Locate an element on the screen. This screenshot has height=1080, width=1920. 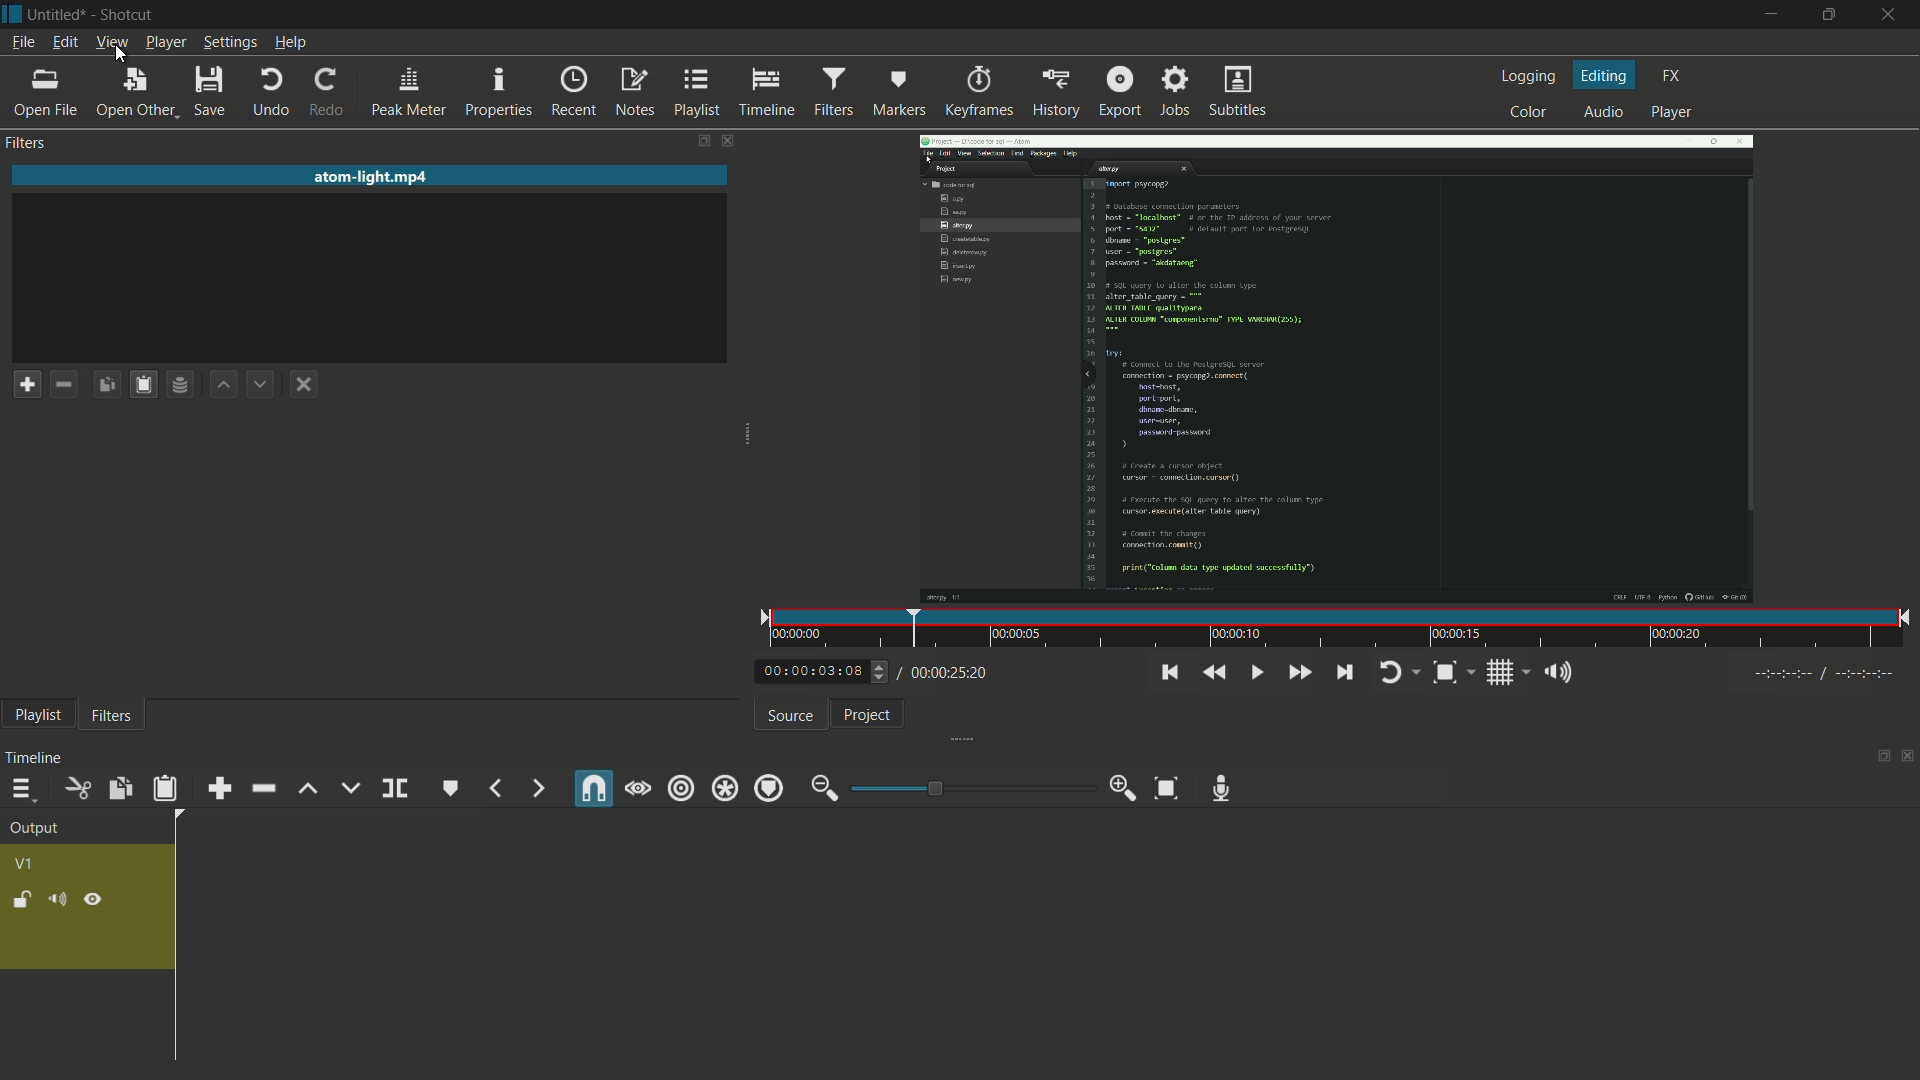
quickly play backward is located at coordinates (1216, 673).